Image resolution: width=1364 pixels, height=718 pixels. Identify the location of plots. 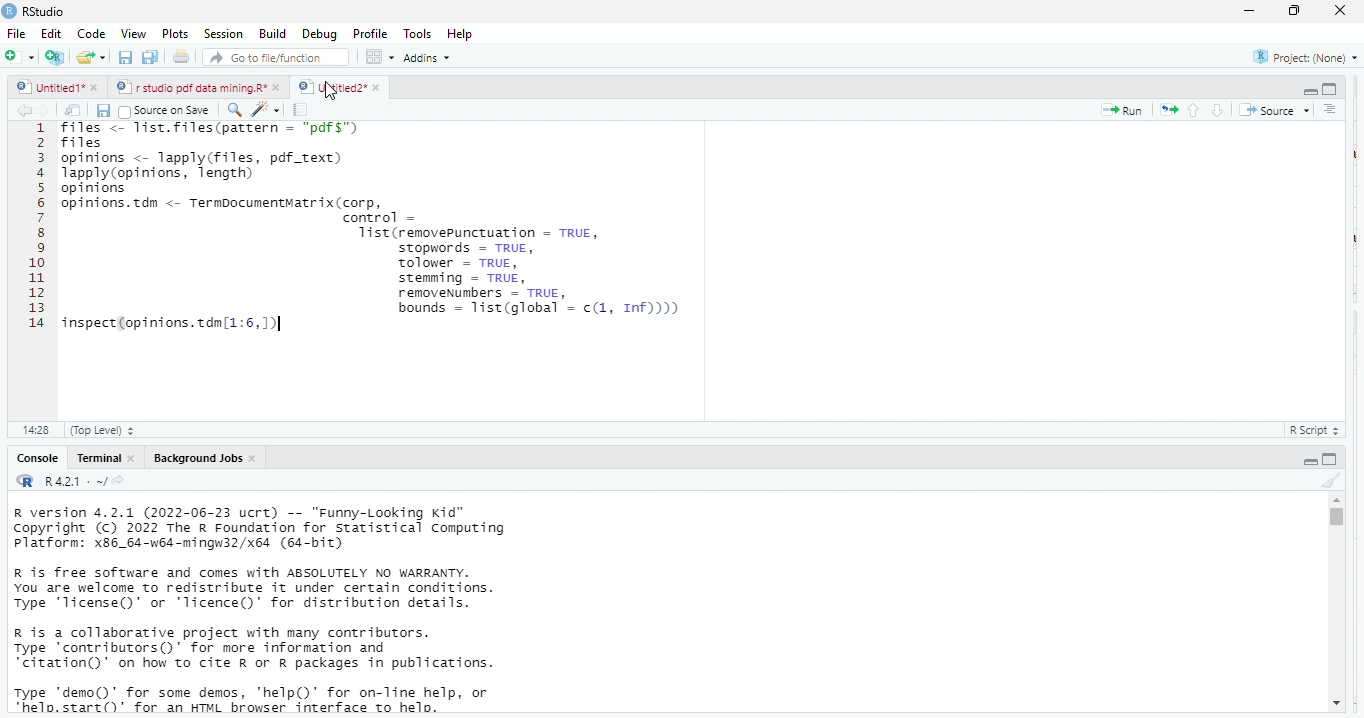
(175, 34).